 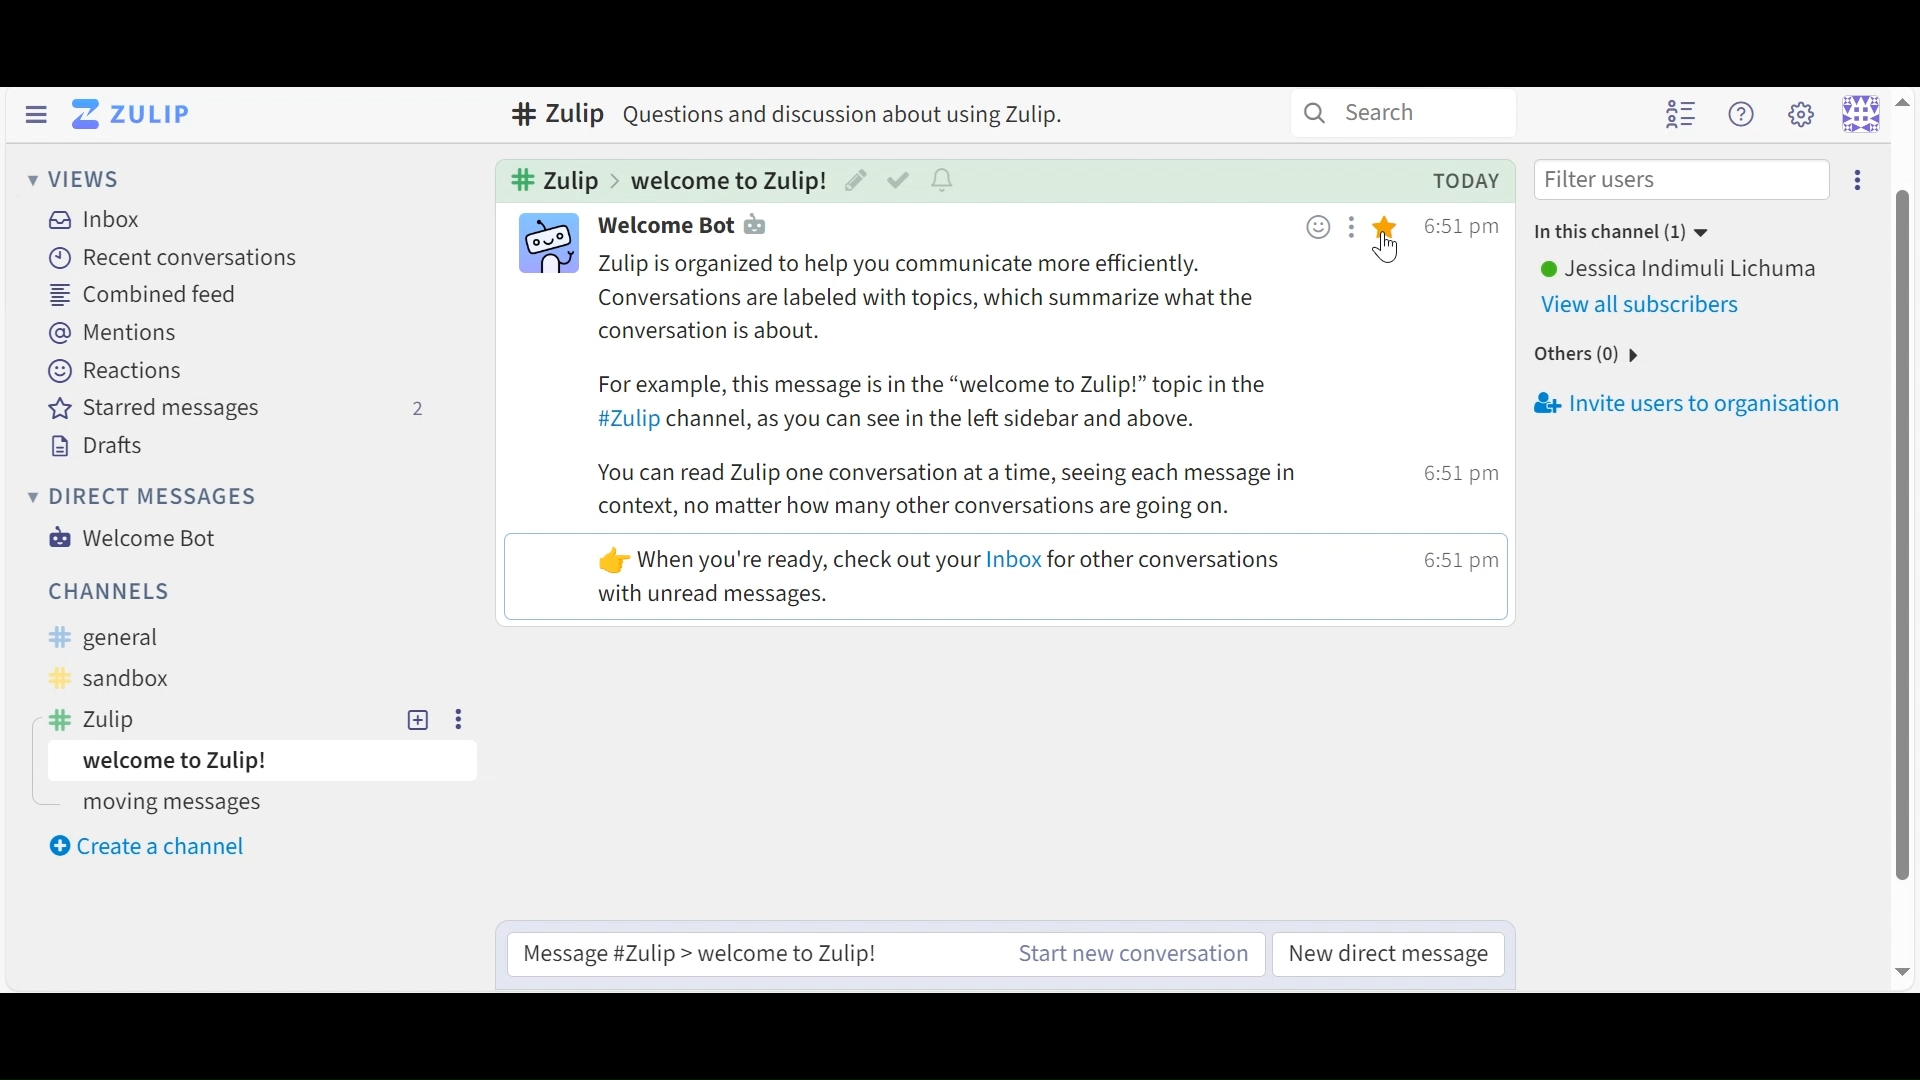 What do you see at coordinates (1465, 182) in the screenshot?
I see `today` at bounding box center [1465, 182].